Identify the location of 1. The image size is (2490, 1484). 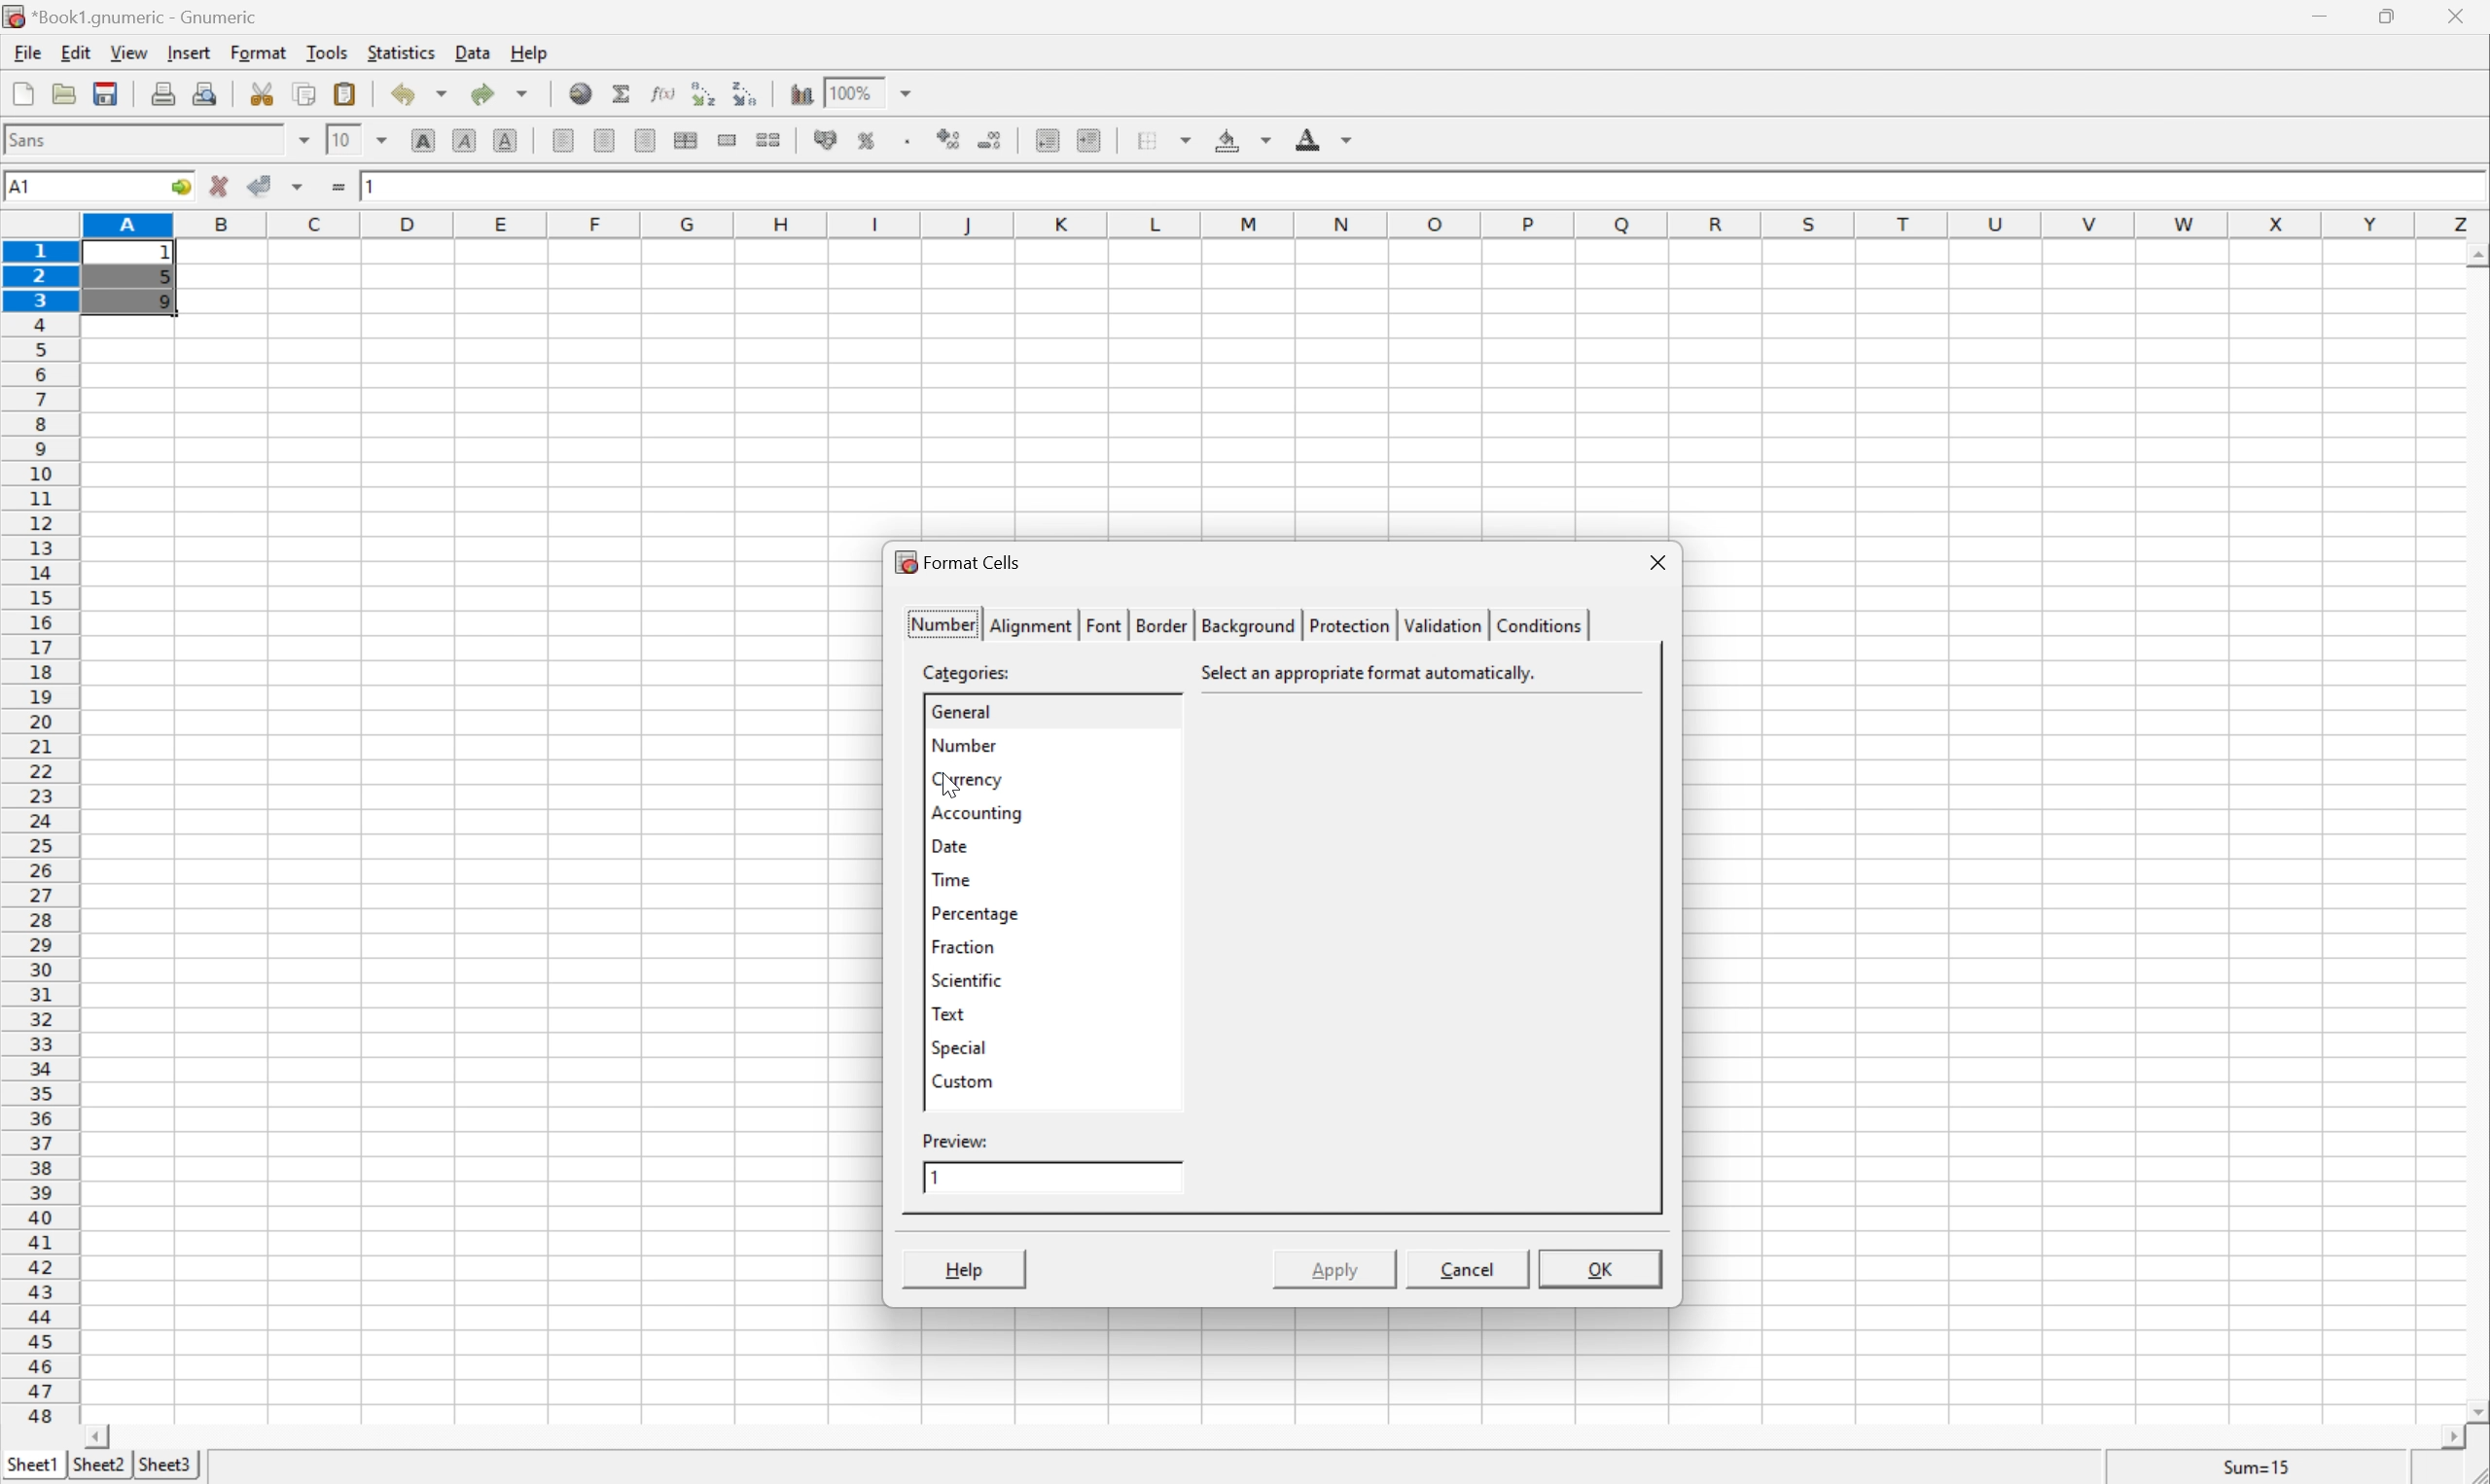
(374, 183).